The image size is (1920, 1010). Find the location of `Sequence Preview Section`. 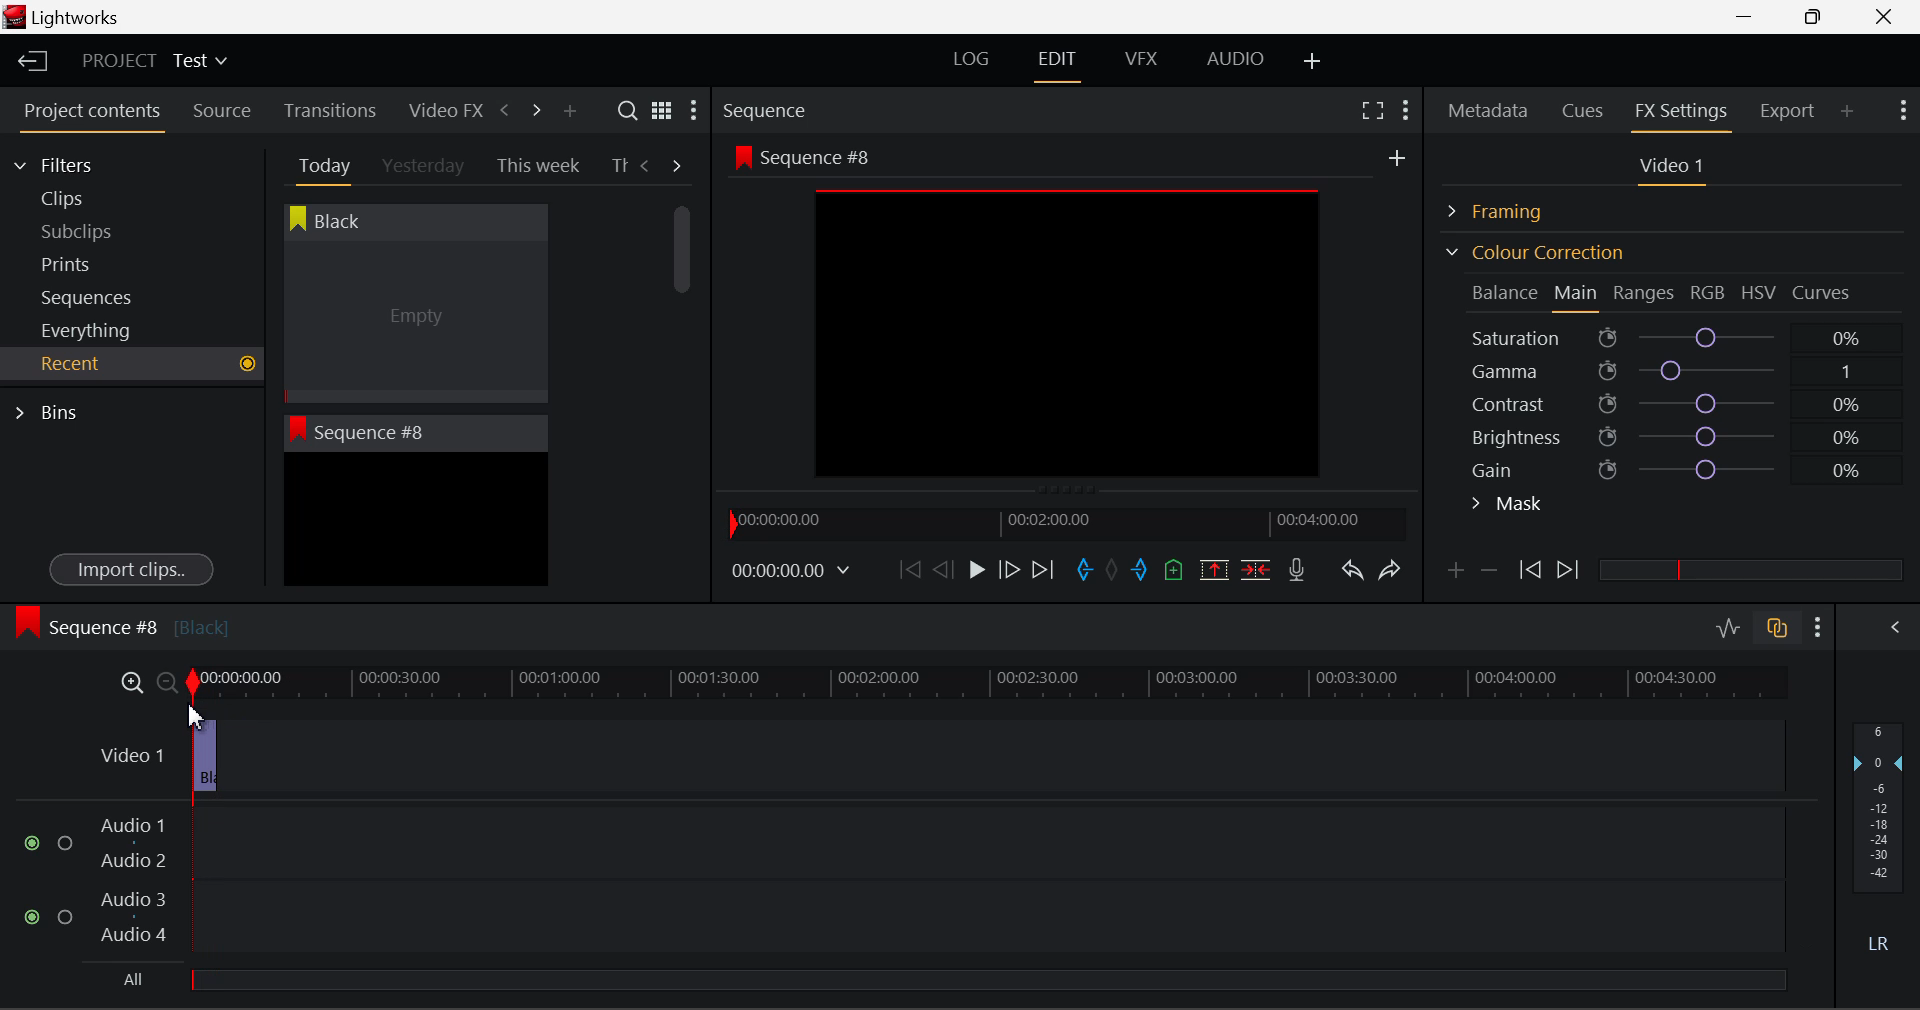

Sequence Preview Section is located at coordinates (770, 112).